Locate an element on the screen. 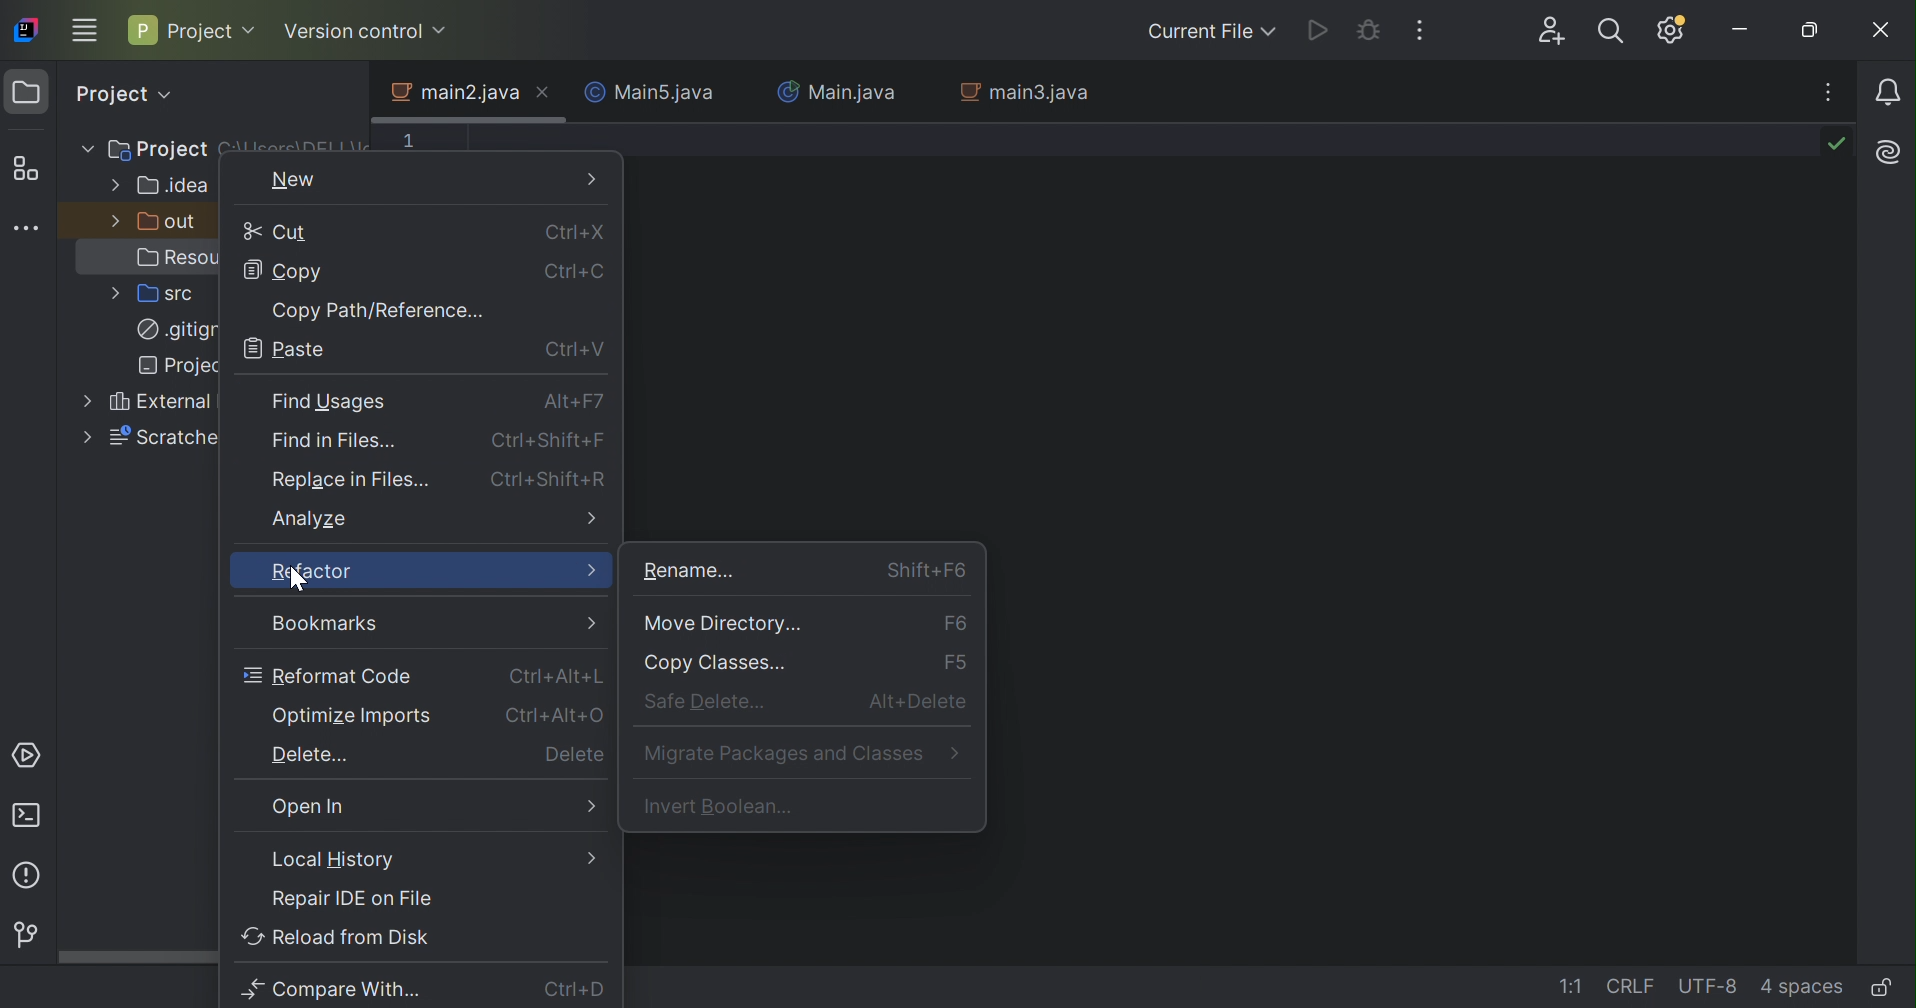 Image resolution: width=1916 pixels, height=1008 pixels. New is located at coordinates (290, 181).